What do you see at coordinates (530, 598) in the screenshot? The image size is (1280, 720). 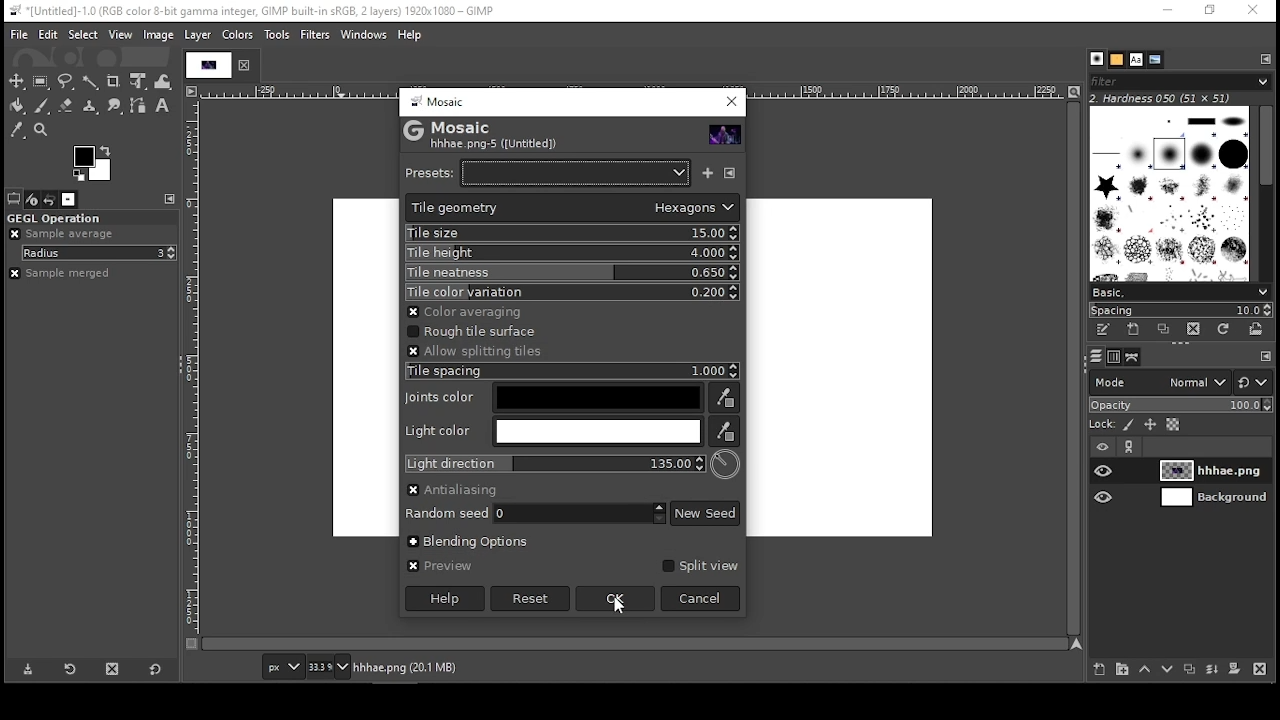 I see `reset` at bounding box center [530, 598].